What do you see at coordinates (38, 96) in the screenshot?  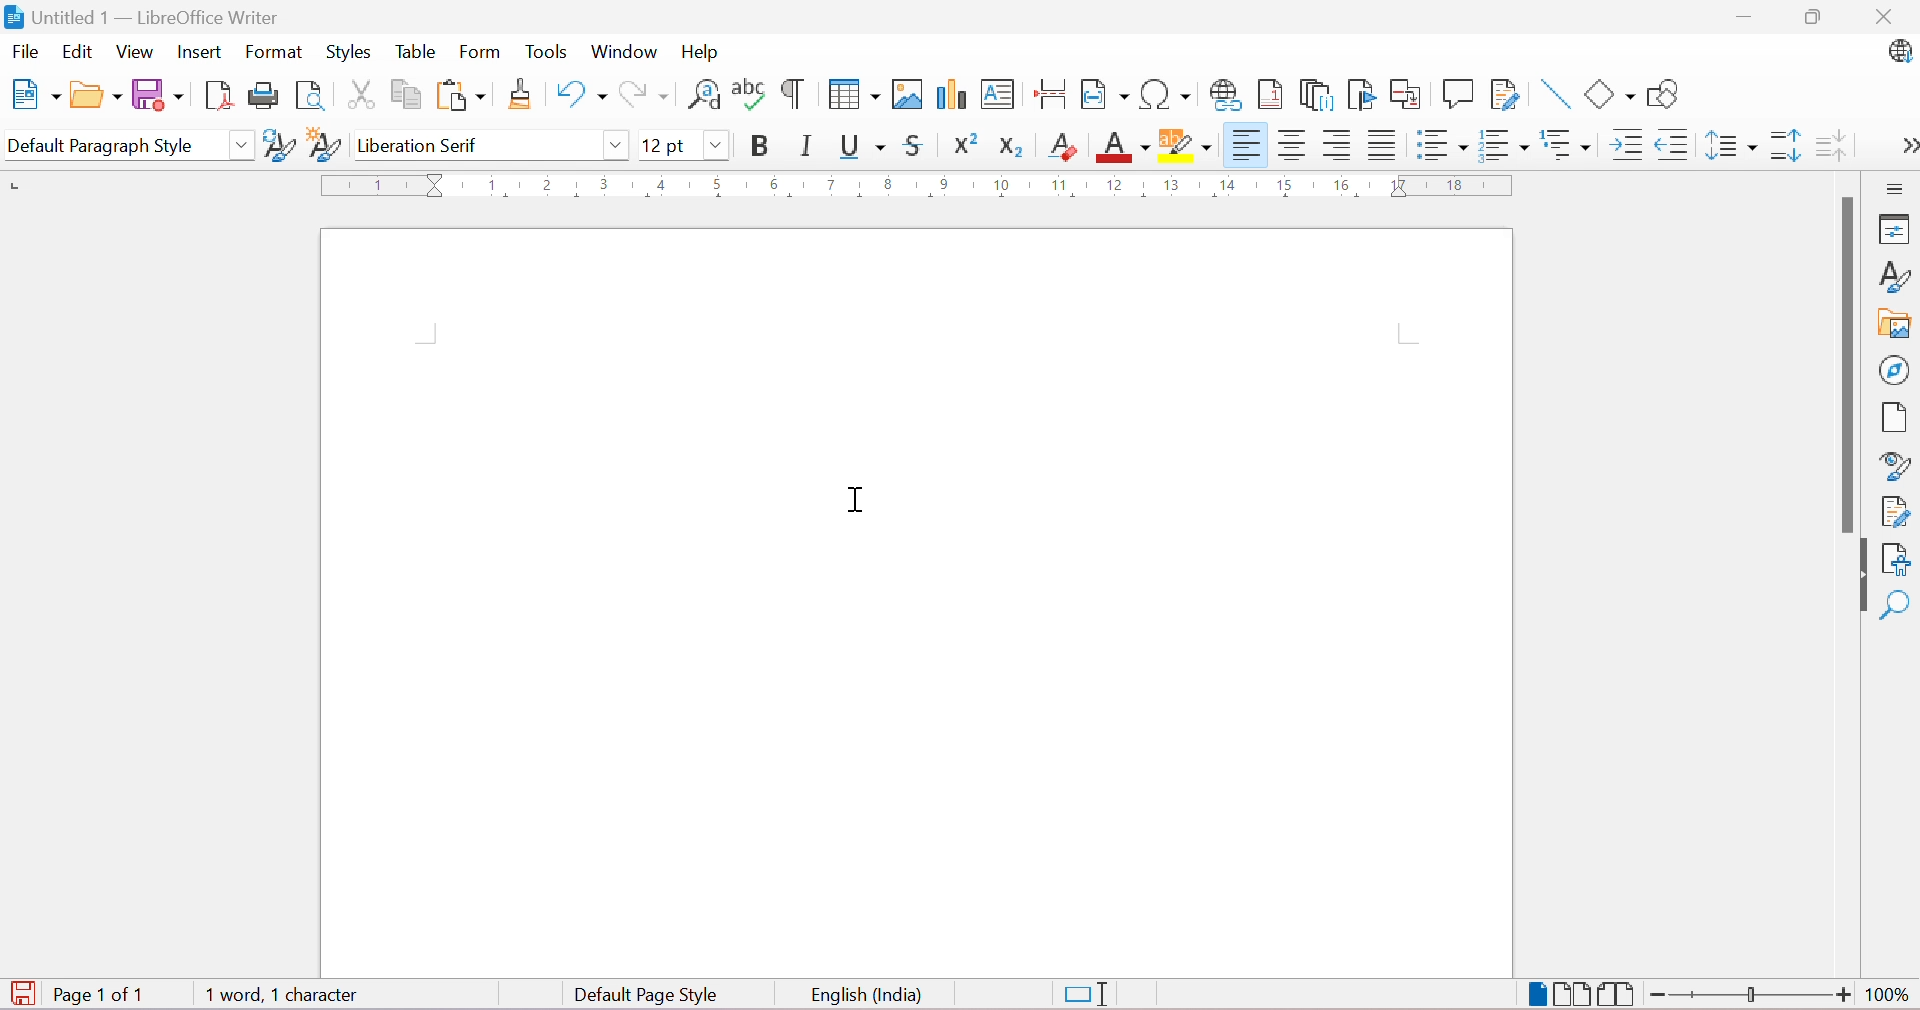 I see `New` at bounding box center [38, 96].